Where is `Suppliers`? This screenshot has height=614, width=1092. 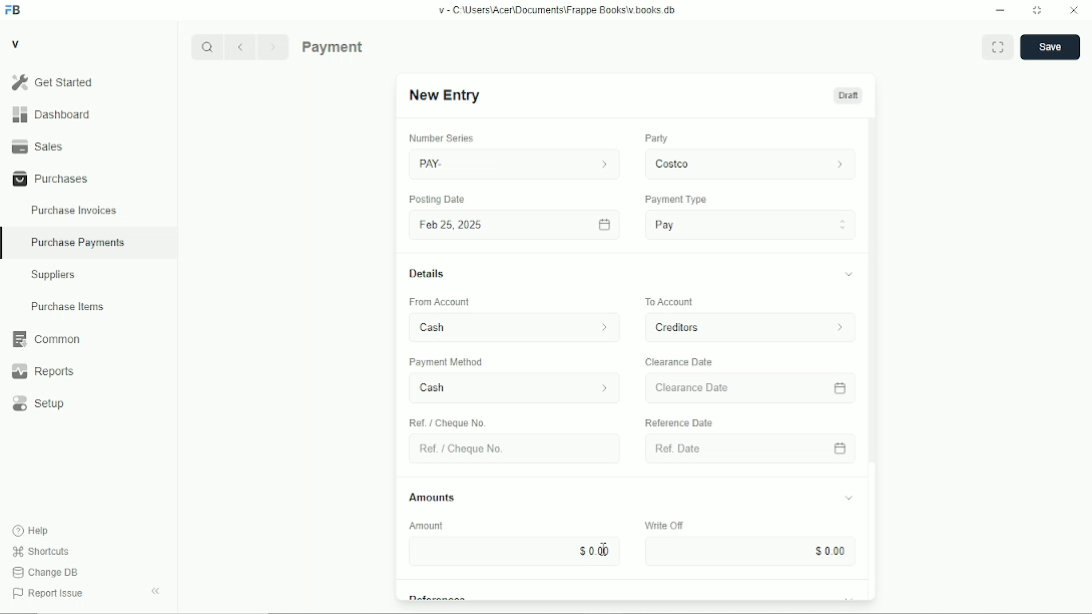
Suppliers is located at coordinates (89, 275).